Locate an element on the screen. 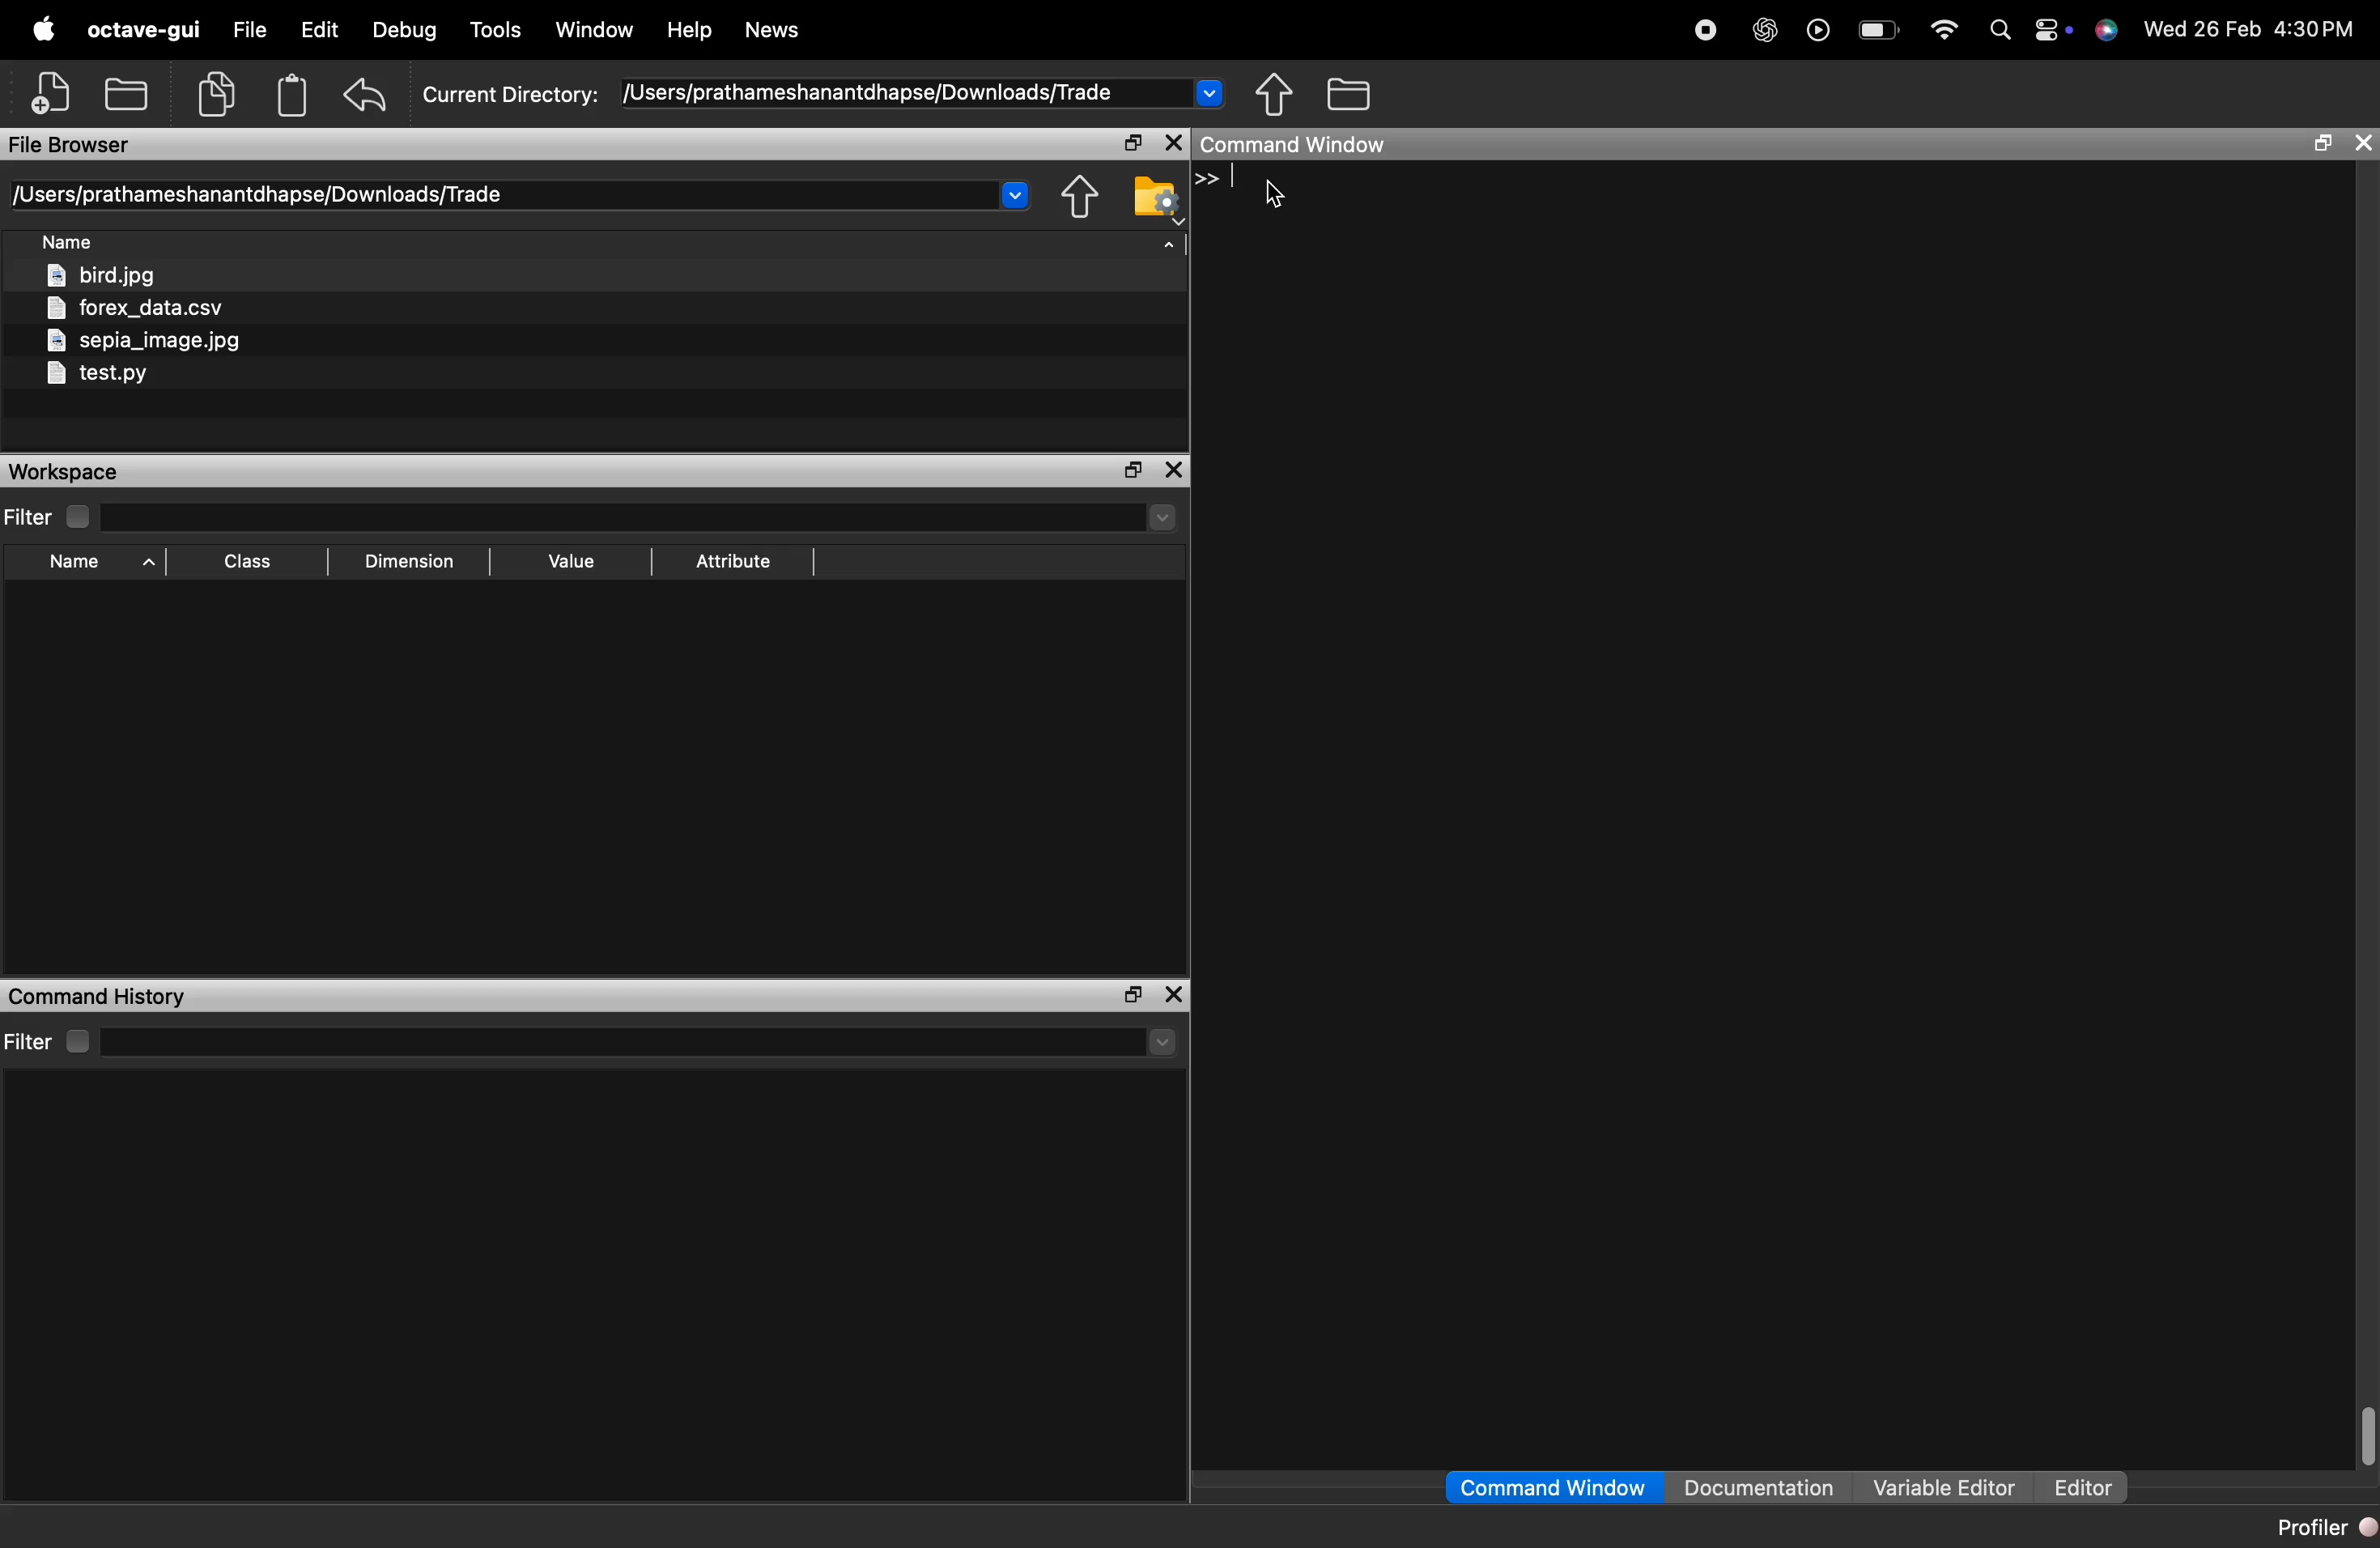 This screenshot has height=1548, width=2380. battery is located at coordinates (1879, 30).